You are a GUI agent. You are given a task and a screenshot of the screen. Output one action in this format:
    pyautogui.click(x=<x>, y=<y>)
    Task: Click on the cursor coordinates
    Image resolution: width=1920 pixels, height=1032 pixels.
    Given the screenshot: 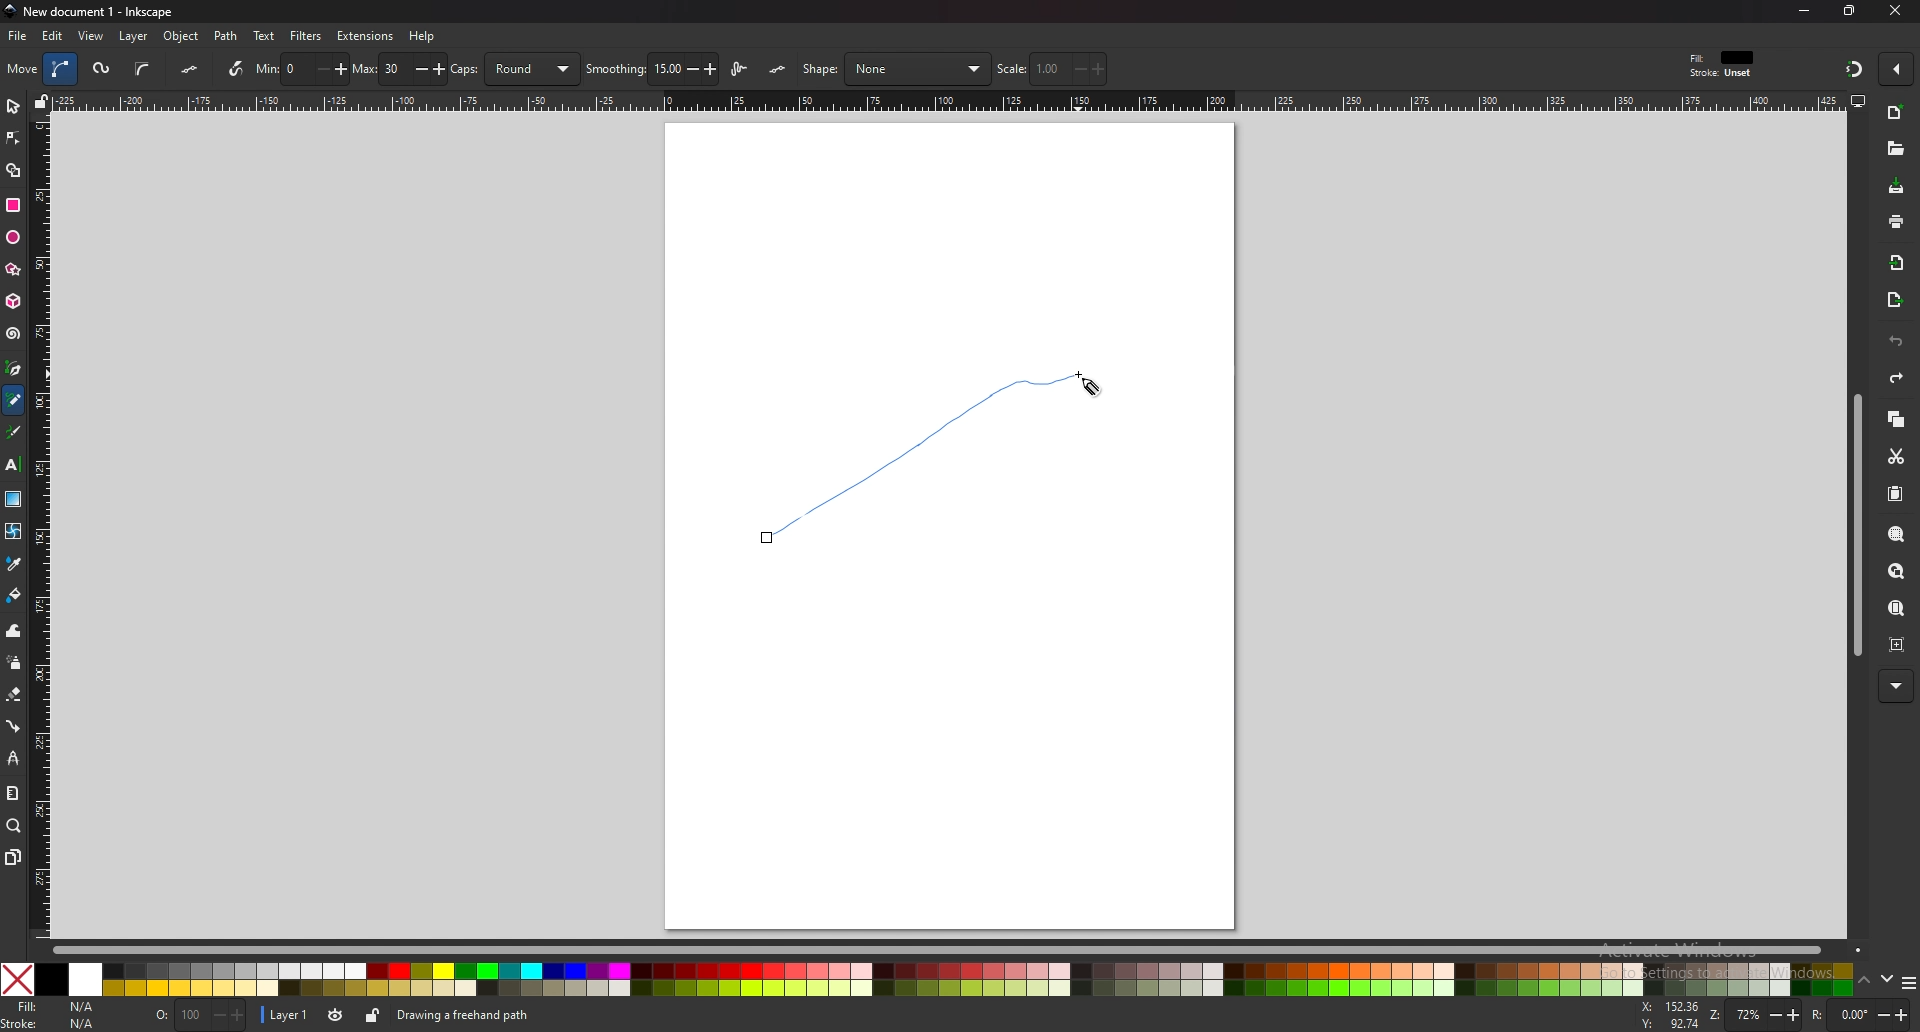 What is the action you would take?
    pyautogui.click(x=1671, y=1014)
    